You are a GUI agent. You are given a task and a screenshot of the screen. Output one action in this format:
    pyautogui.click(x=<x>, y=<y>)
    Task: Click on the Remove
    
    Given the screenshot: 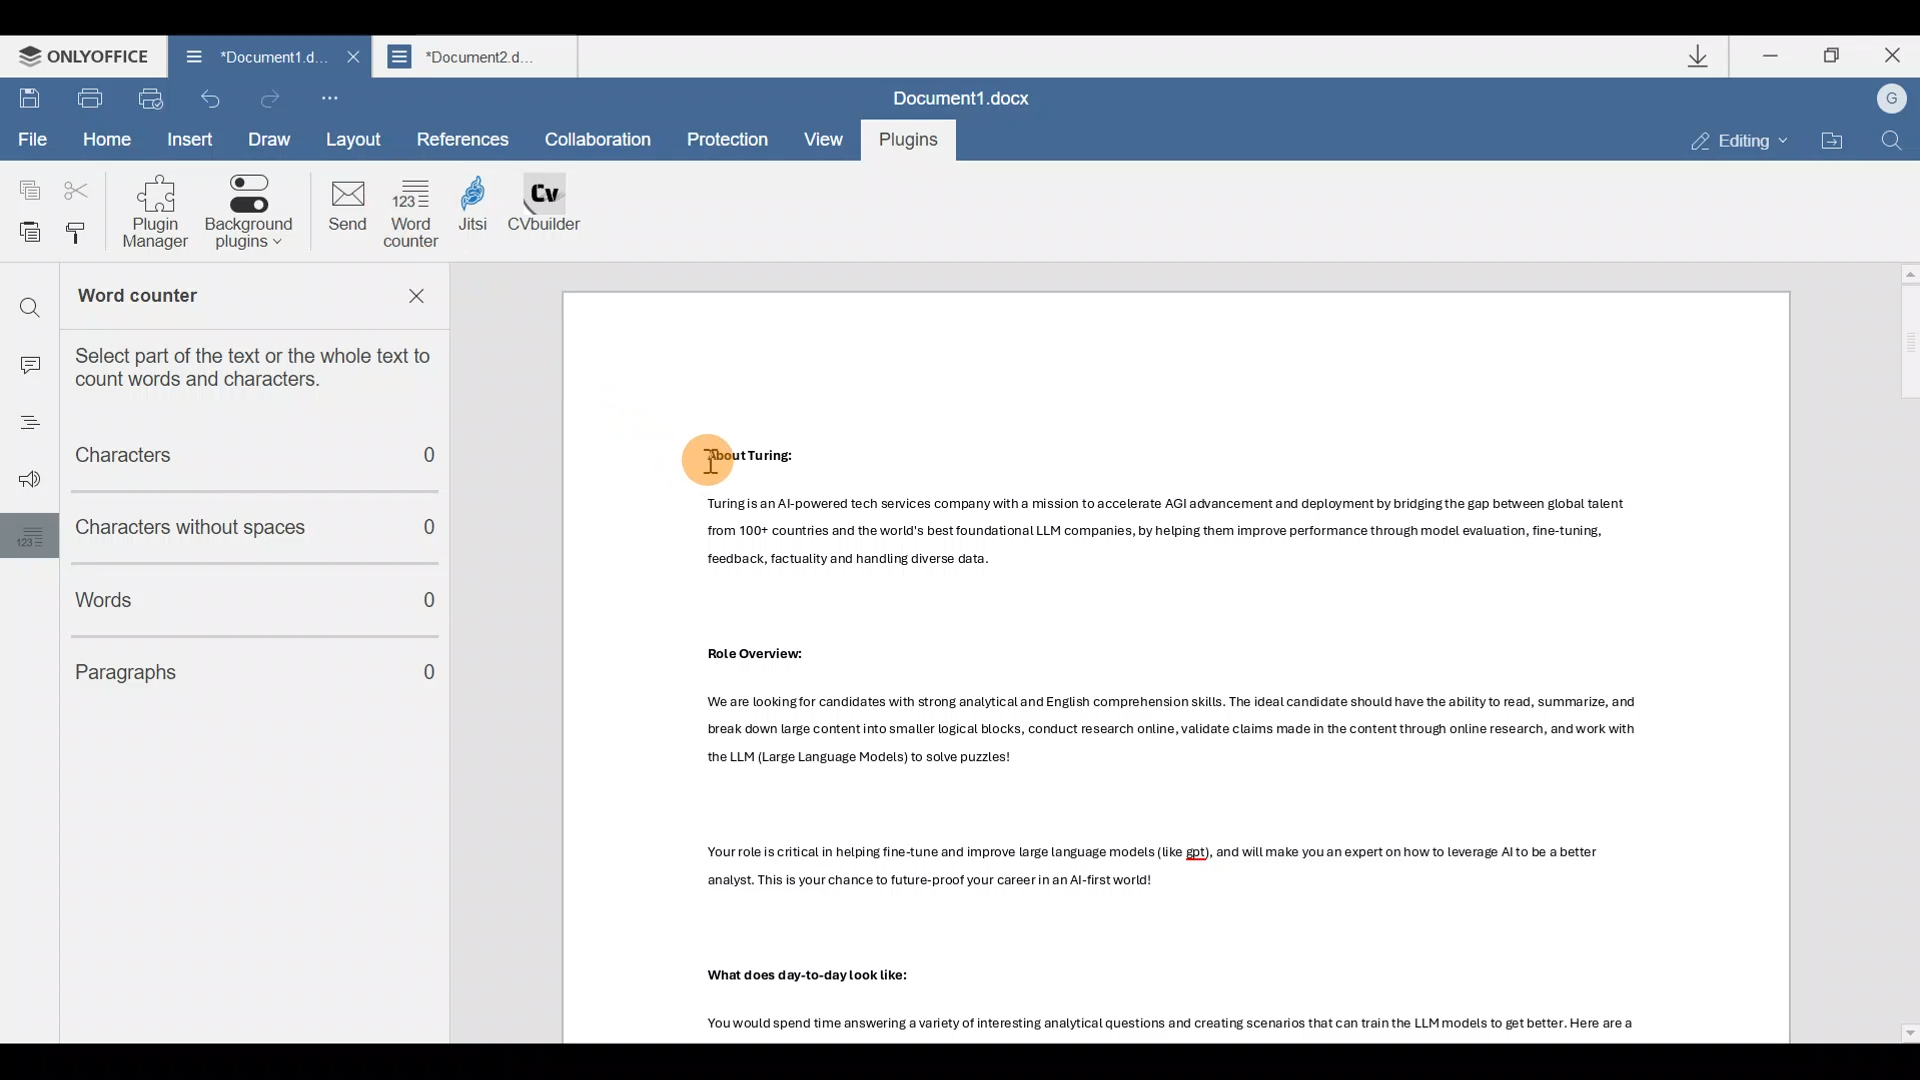 What is the action you would take?
    pyautogui.click(x=422, y=301)
    